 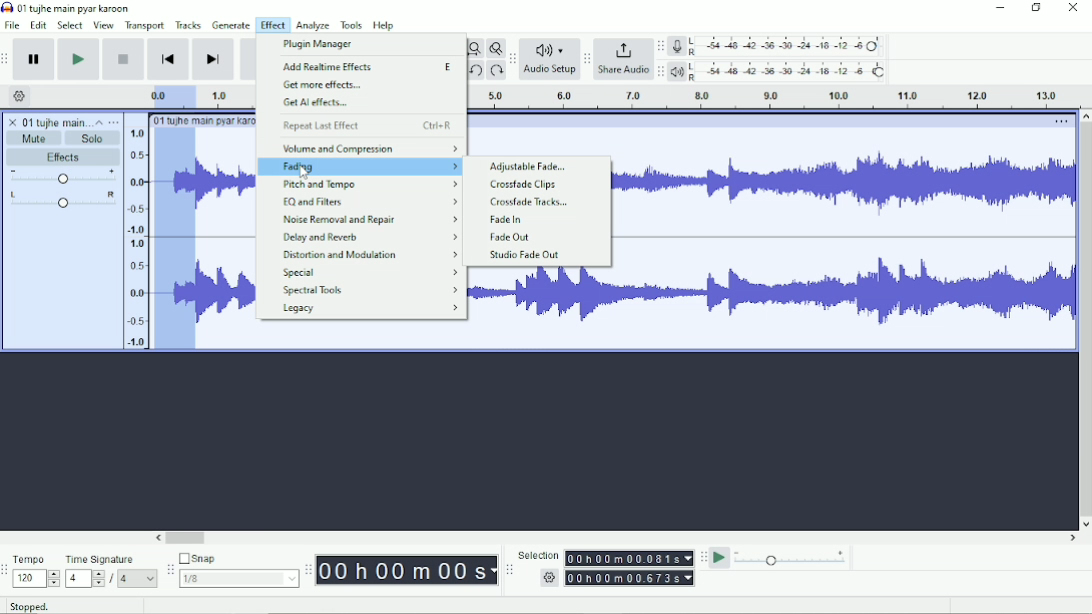 I want to click on Close, so click(x=1072, y=9).